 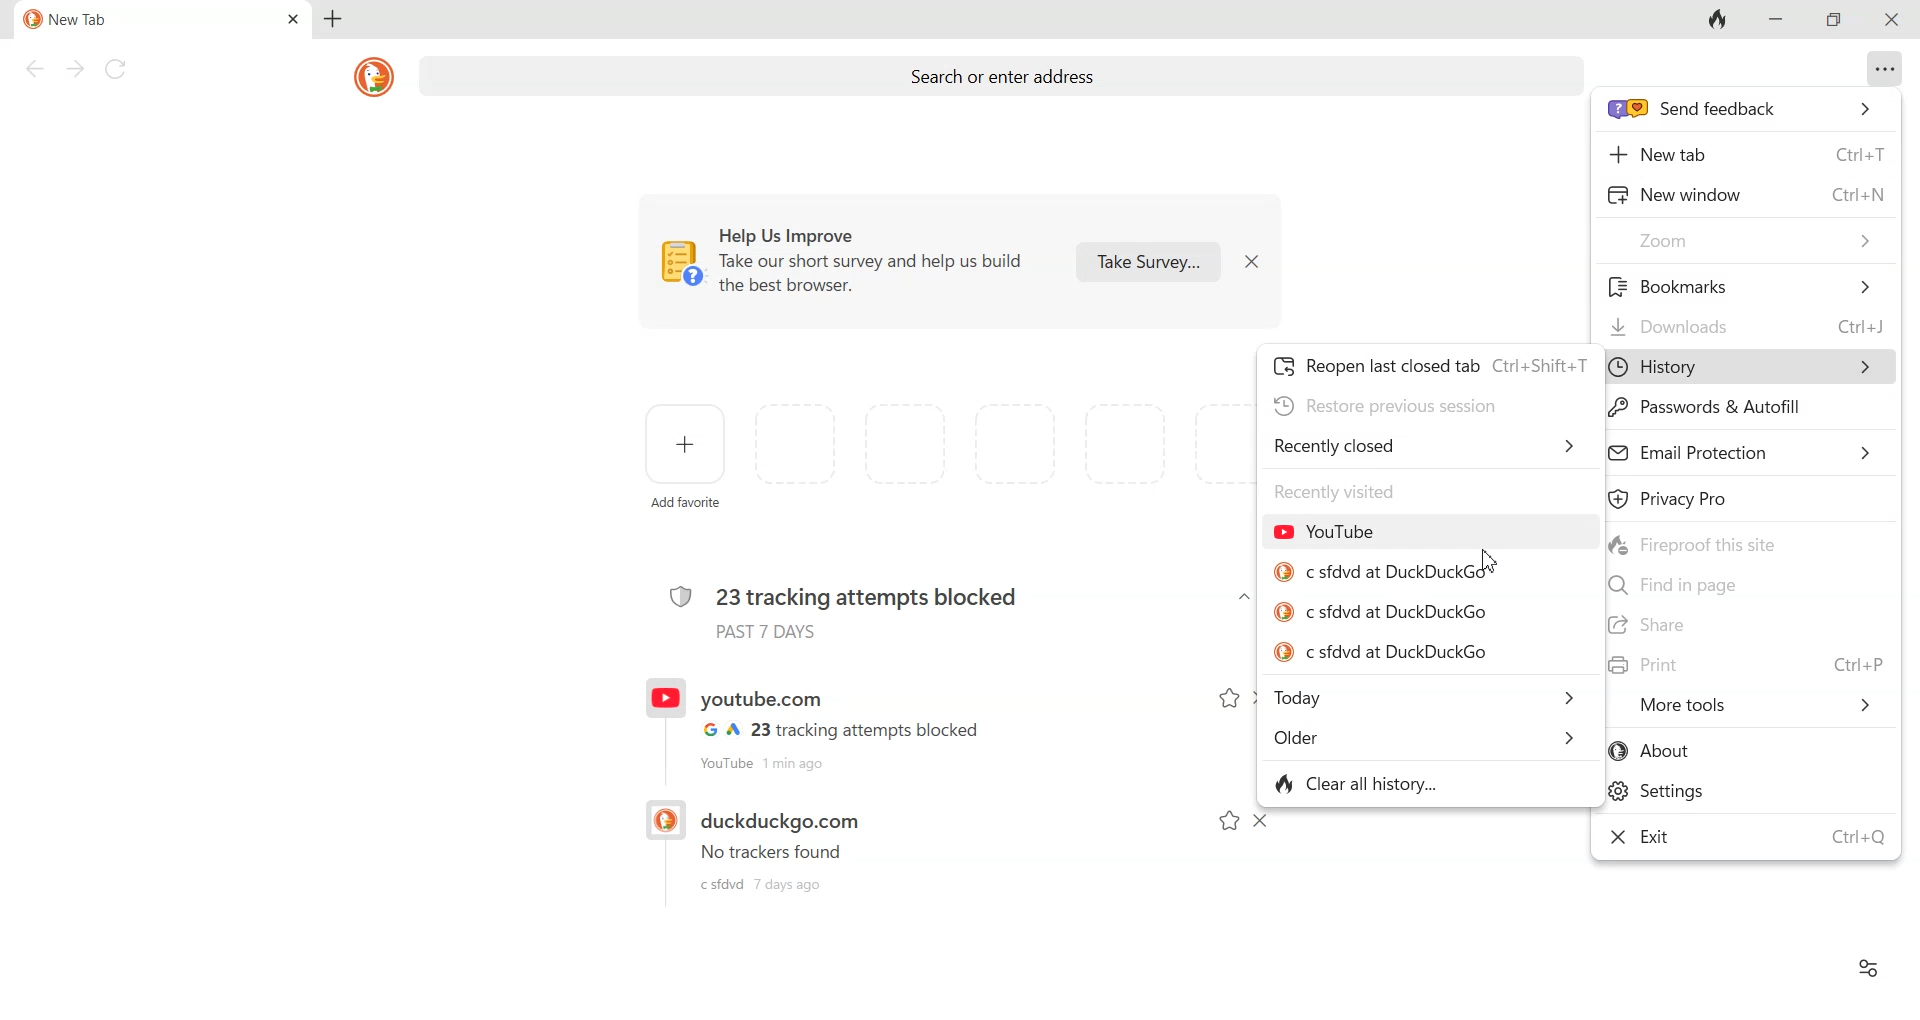 I want to click on 23 tracking attempts blocked, so click(x=844, y=607).